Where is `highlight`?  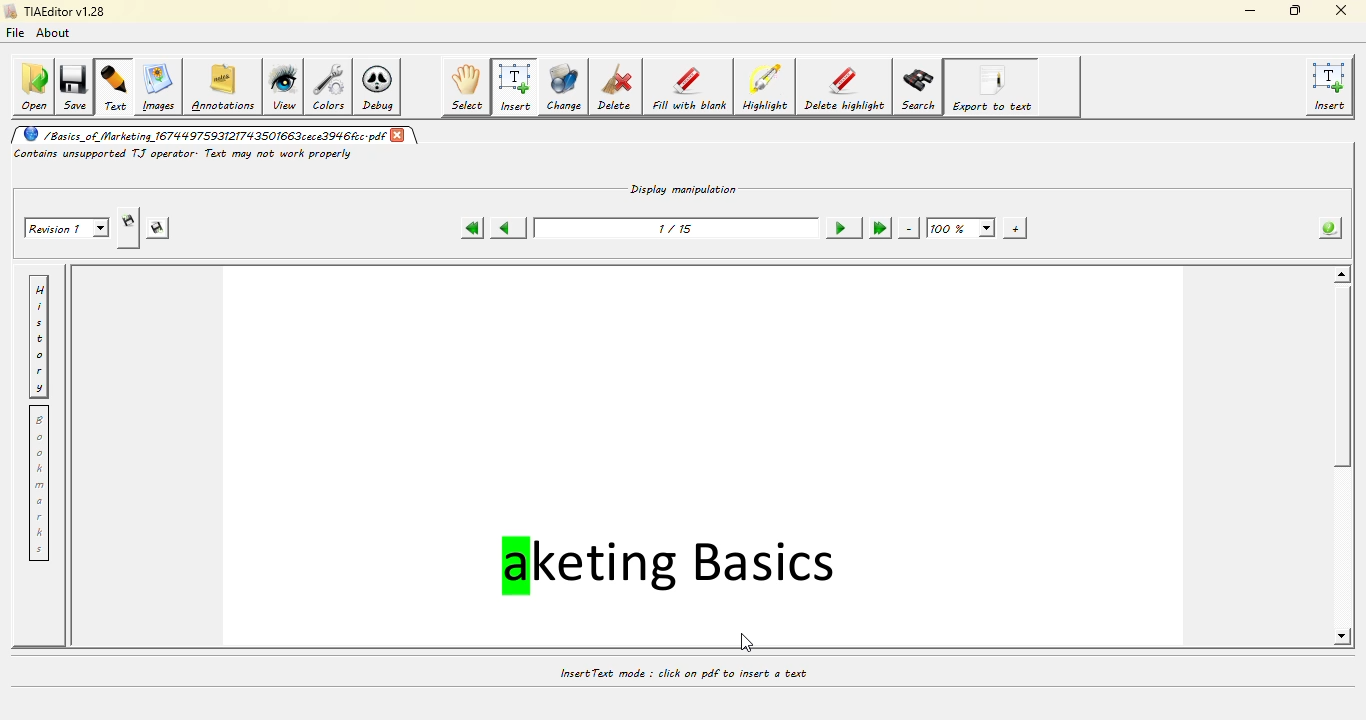
highlight is located at coordinates (767, 88).